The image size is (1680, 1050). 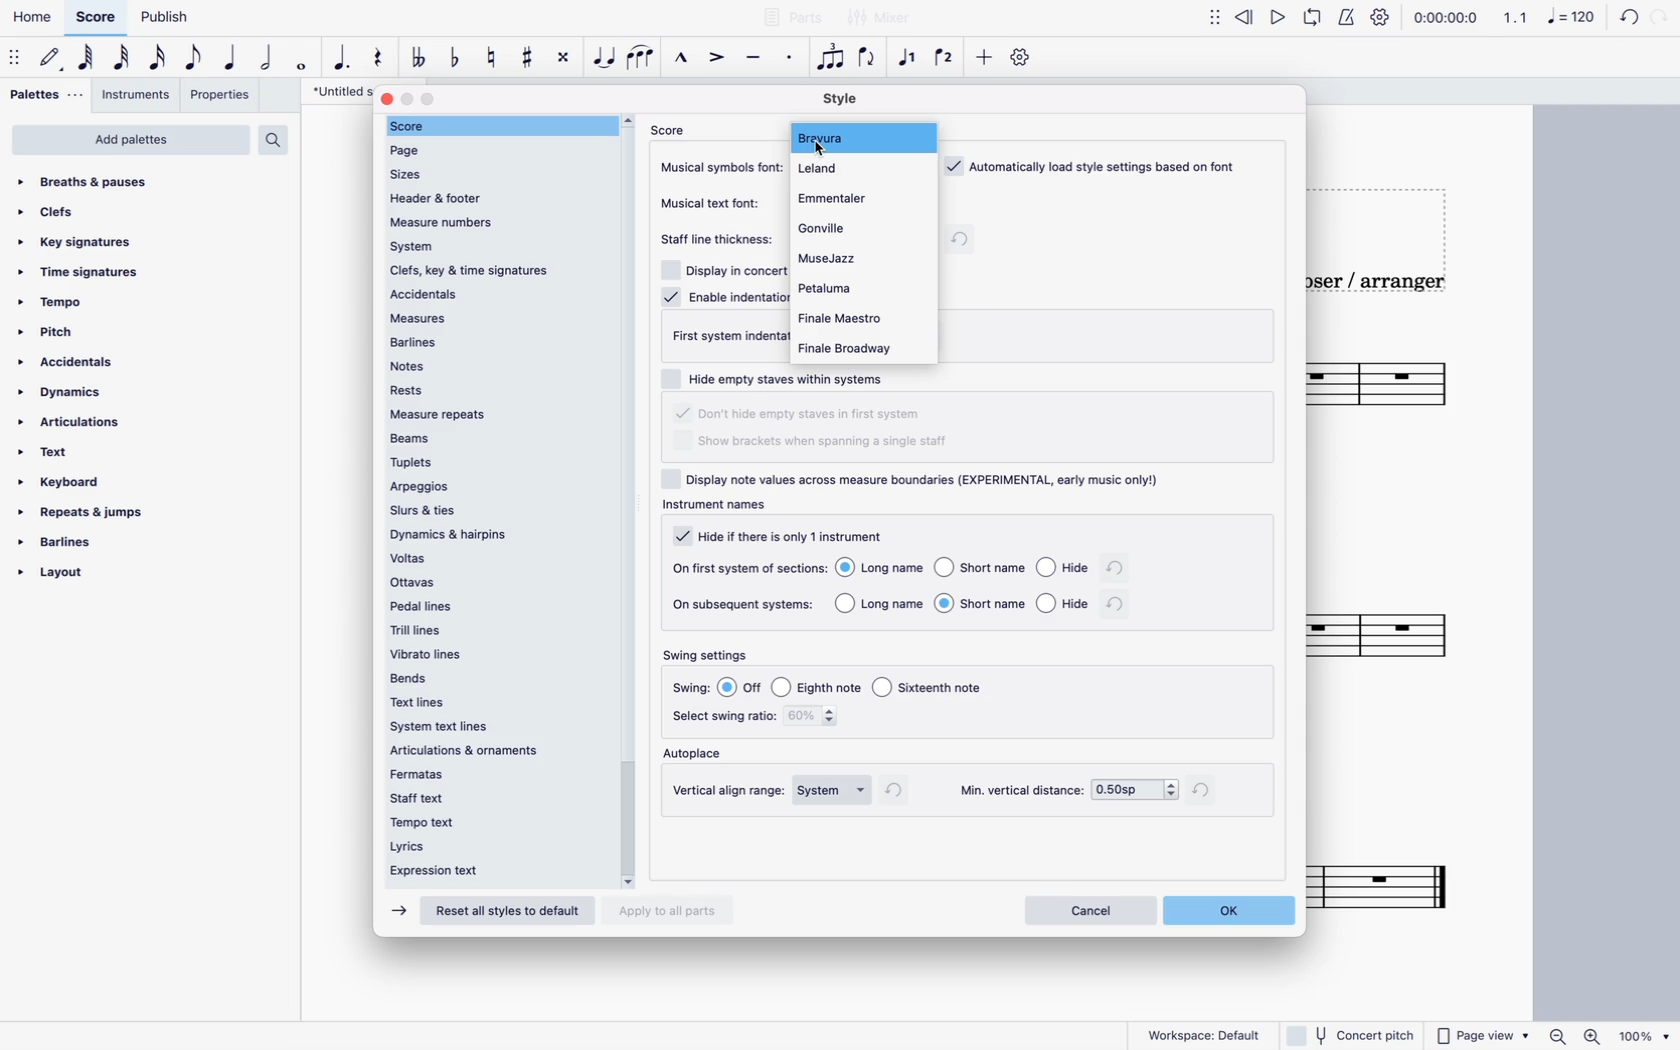 What do you see at coordinates (1519, 16) in the screenshot?
I see `1, 1` at bounding box center [1519, 16].